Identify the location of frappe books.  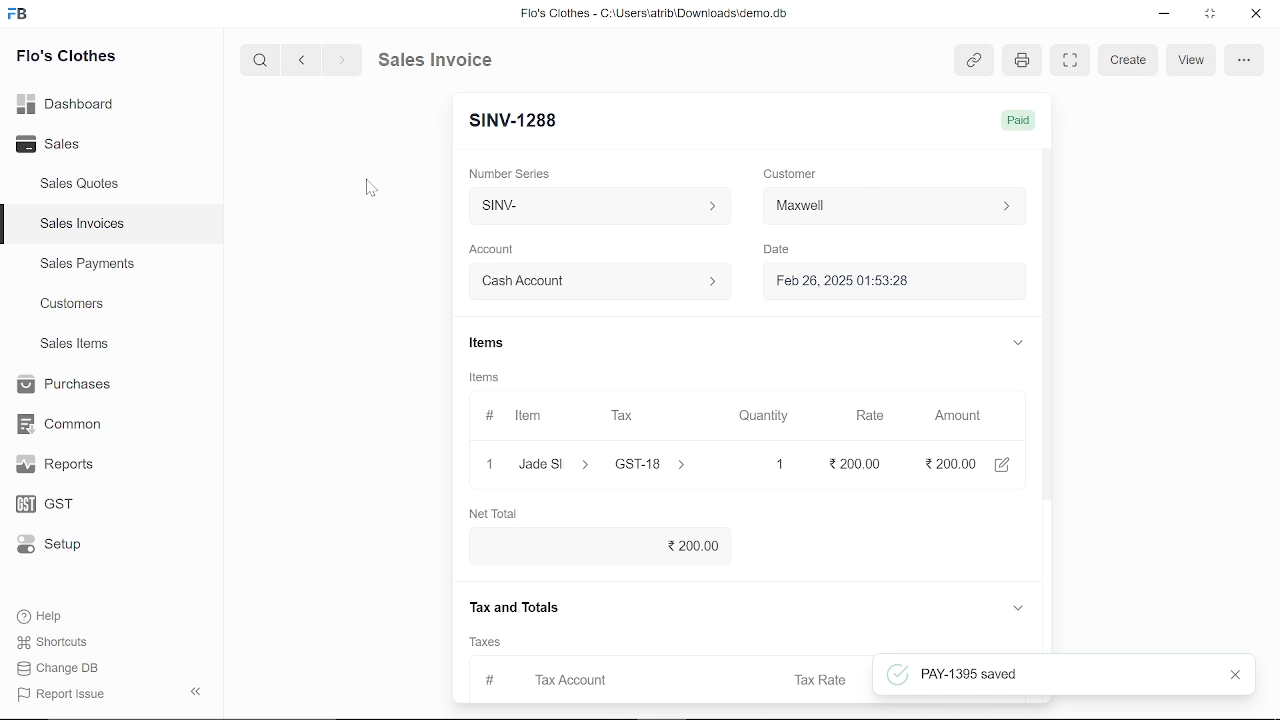
(18, 16).